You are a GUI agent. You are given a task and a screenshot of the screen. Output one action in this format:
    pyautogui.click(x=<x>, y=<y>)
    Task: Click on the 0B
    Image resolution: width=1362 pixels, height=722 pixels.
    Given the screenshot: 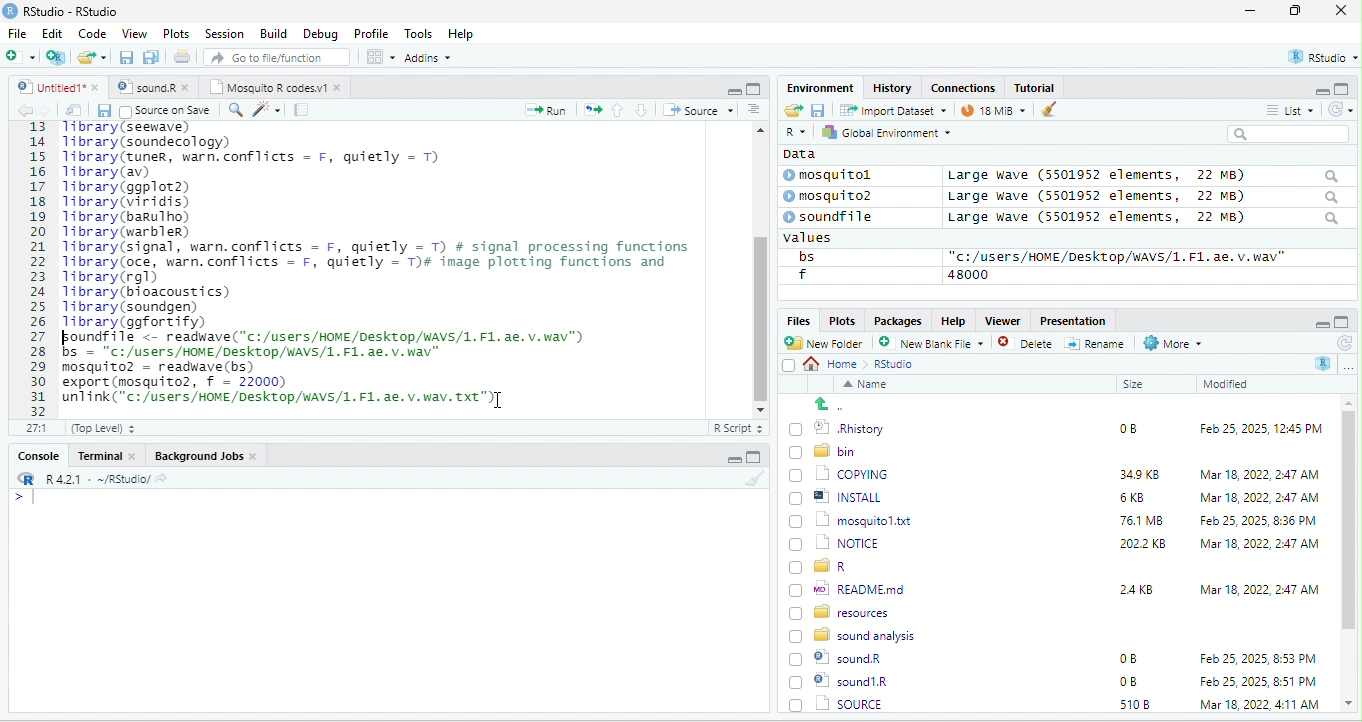 What is the action you would take?
    pyautogui.click(x=1127, y=659)
    